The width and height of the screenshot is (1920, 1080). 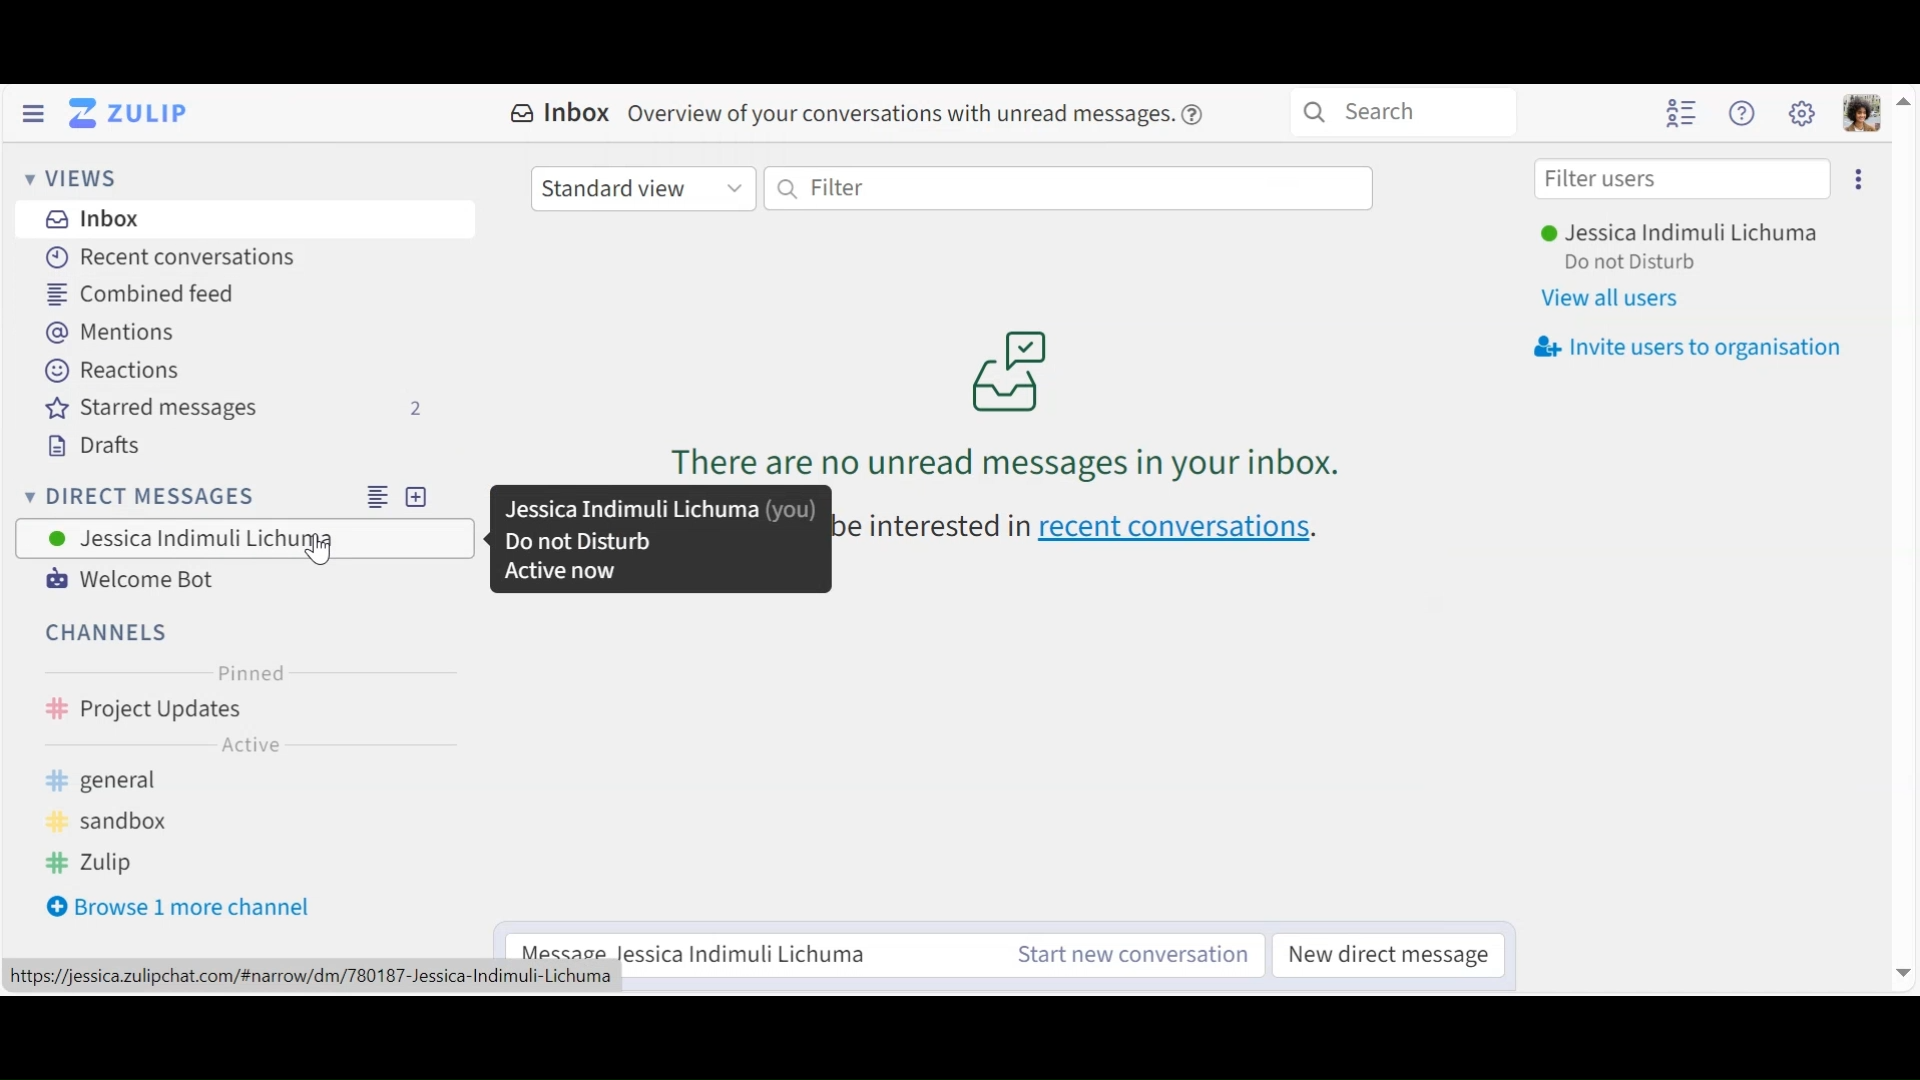 What do you see at coordinates (250, 748) in the screenshot?
I see `Active` at bounding box center [250, 748].